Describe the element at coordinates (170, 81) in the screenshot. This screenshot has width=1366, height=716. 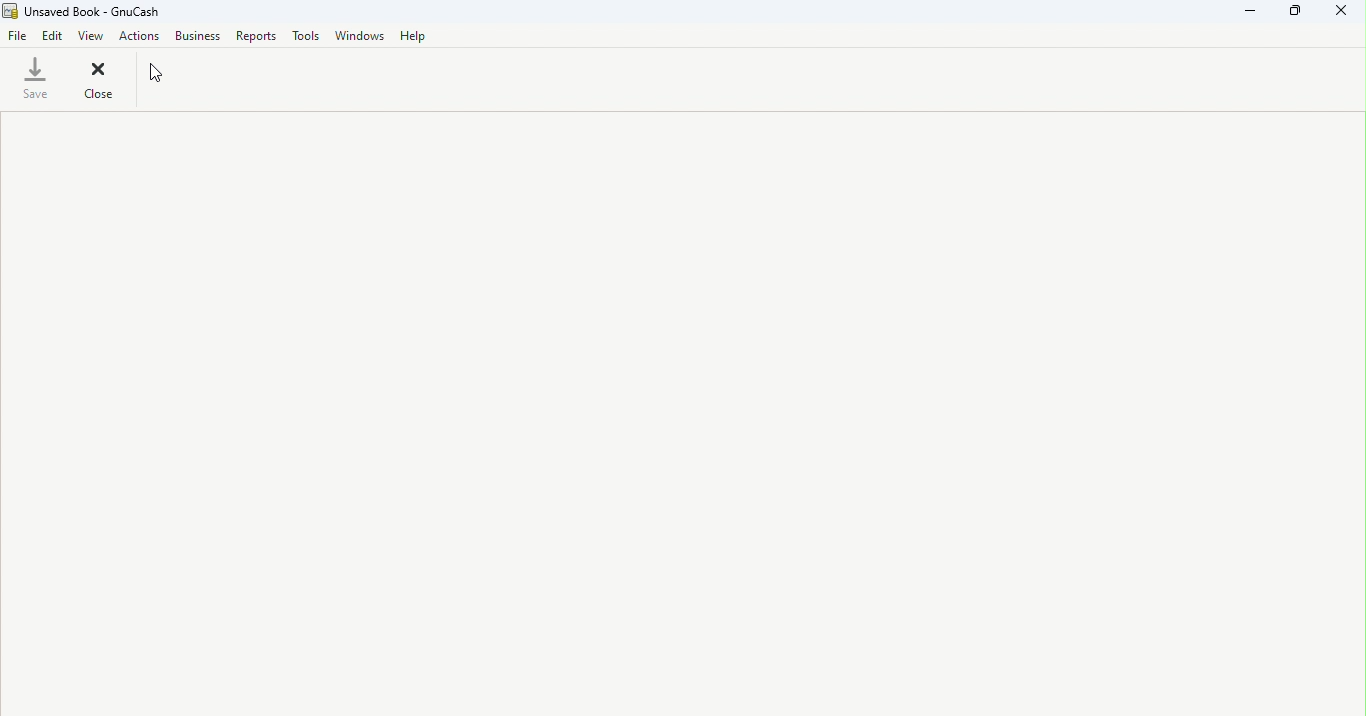
I see `Cursor` at that location.